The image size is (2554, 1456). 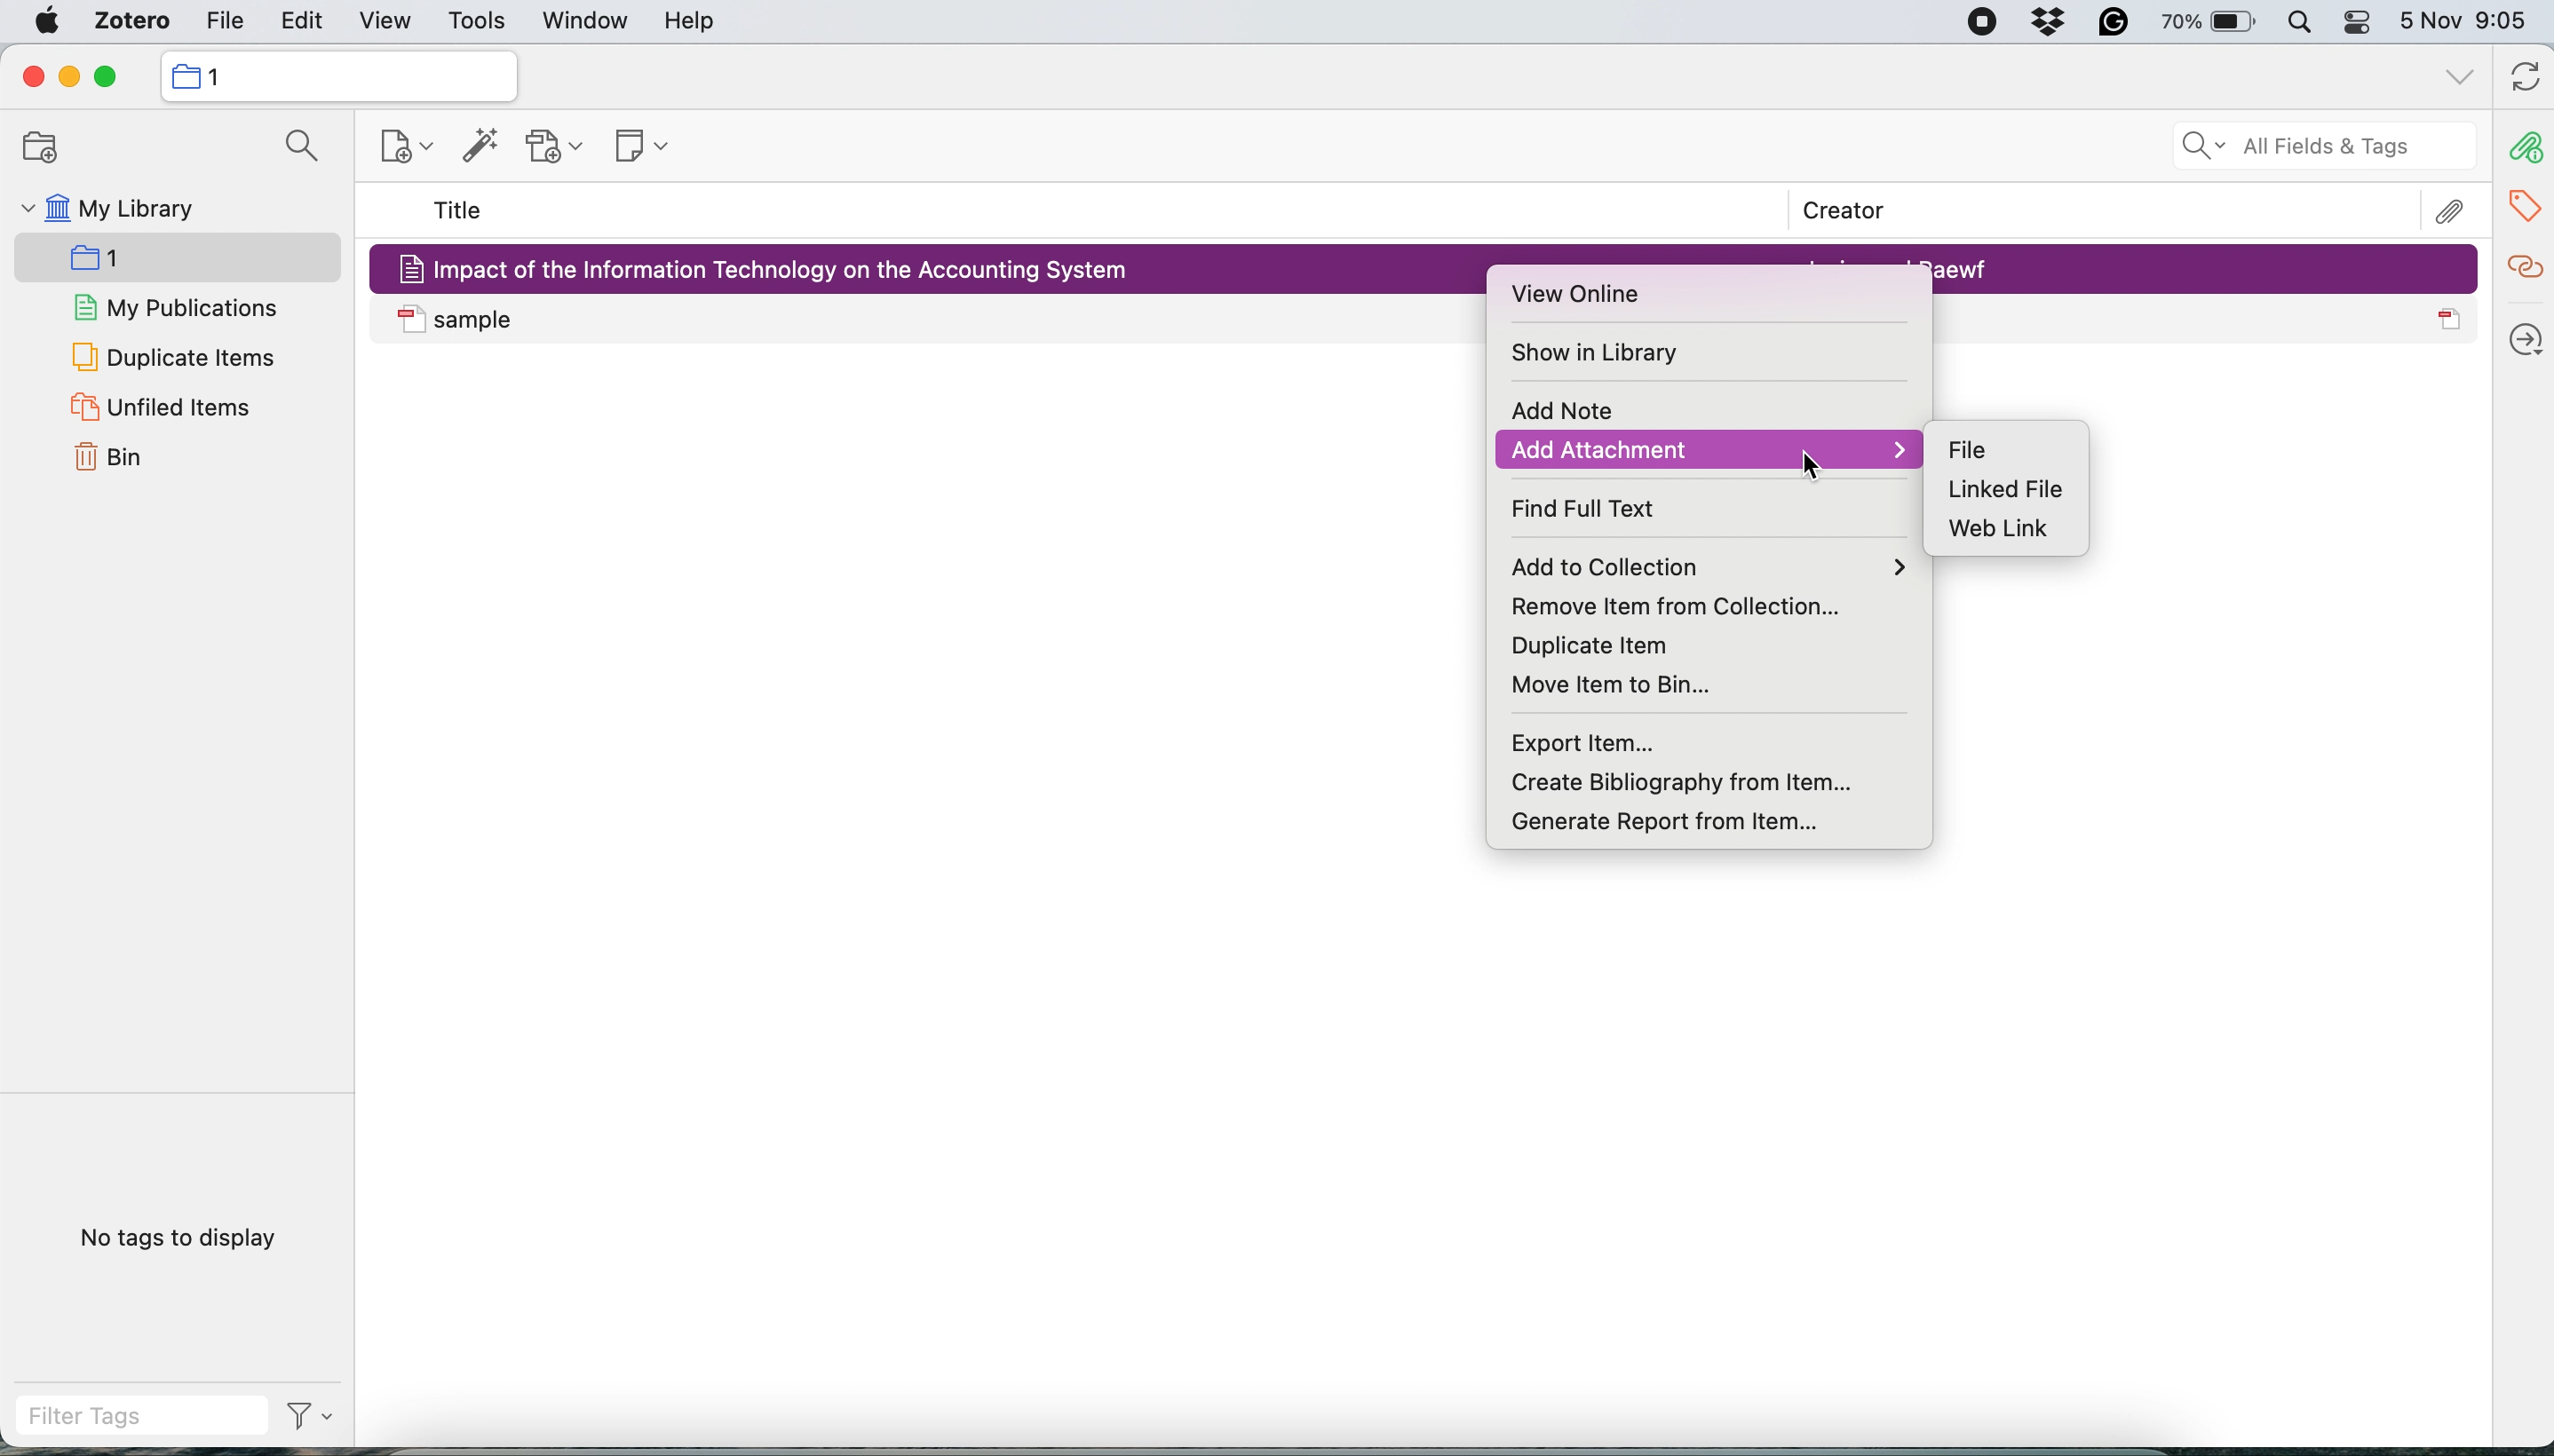 I want to click on edit, so click(x=304, y=24).